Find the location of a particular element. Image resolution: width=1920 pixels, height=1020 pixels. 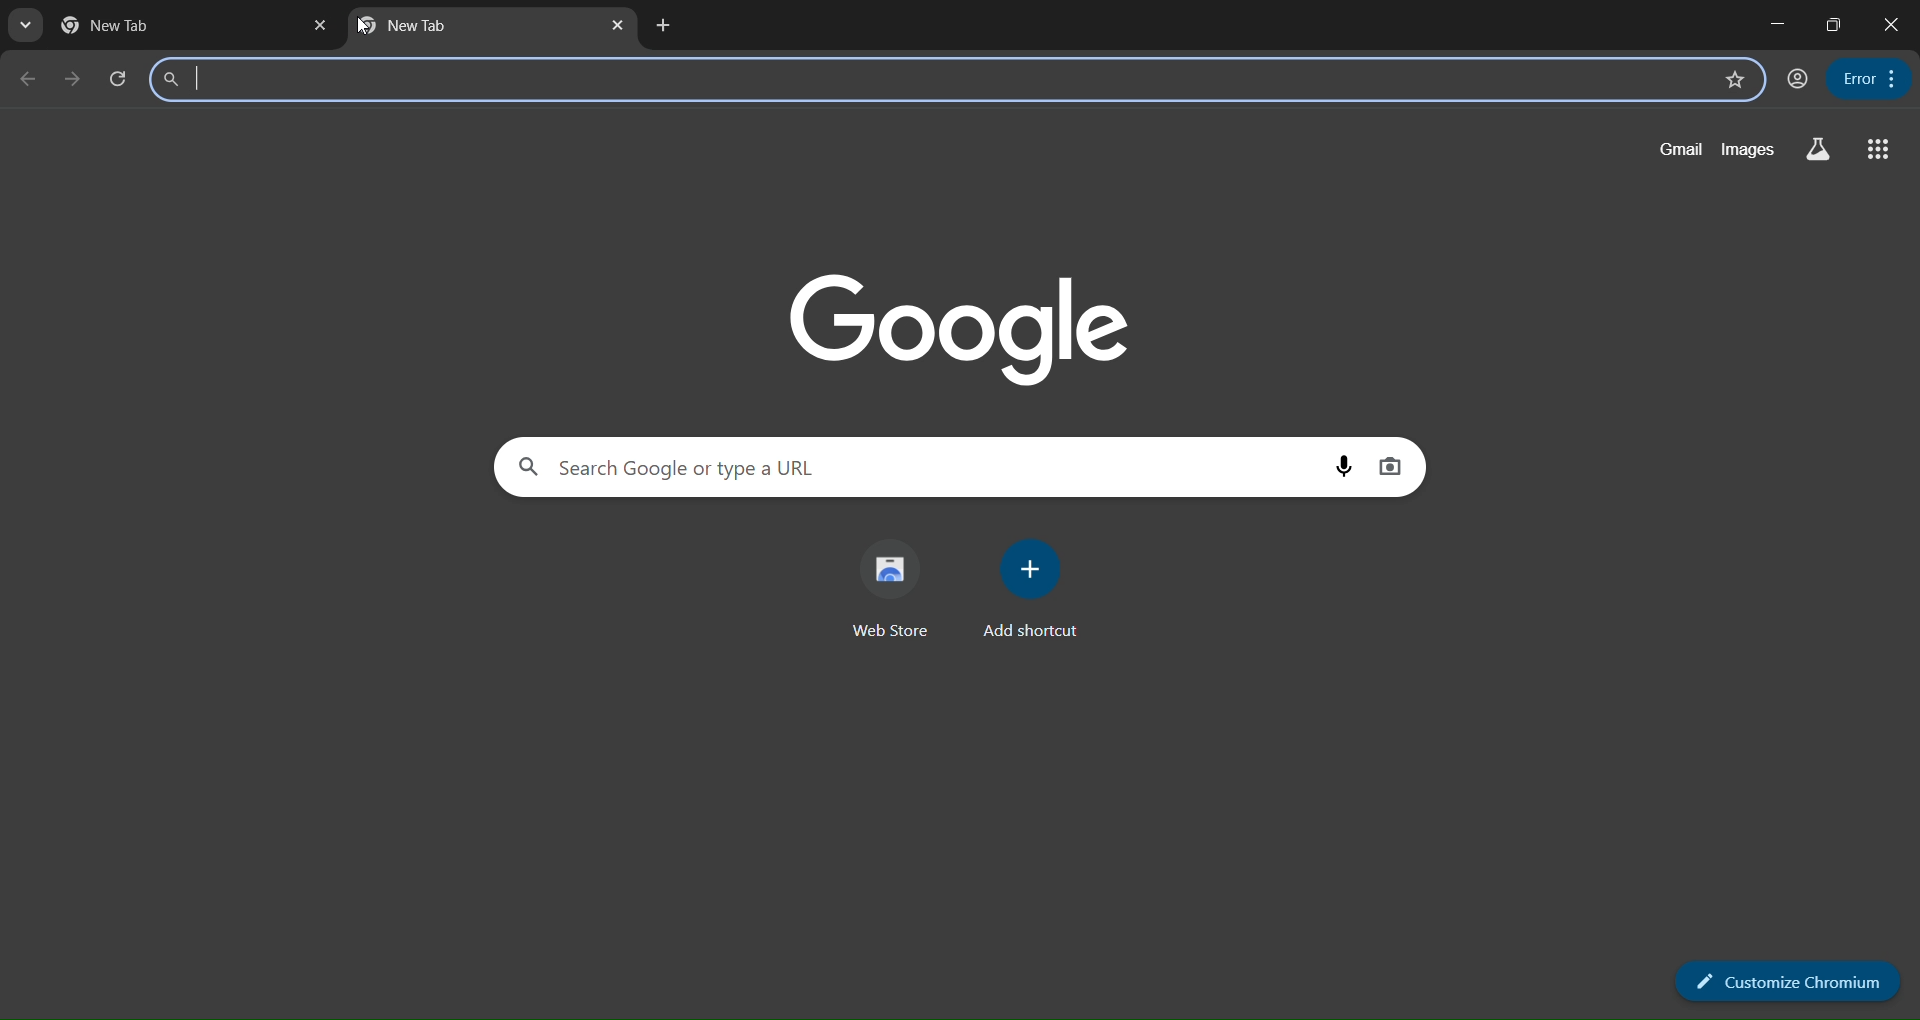

google lab is located at coordinates (1822, 151).